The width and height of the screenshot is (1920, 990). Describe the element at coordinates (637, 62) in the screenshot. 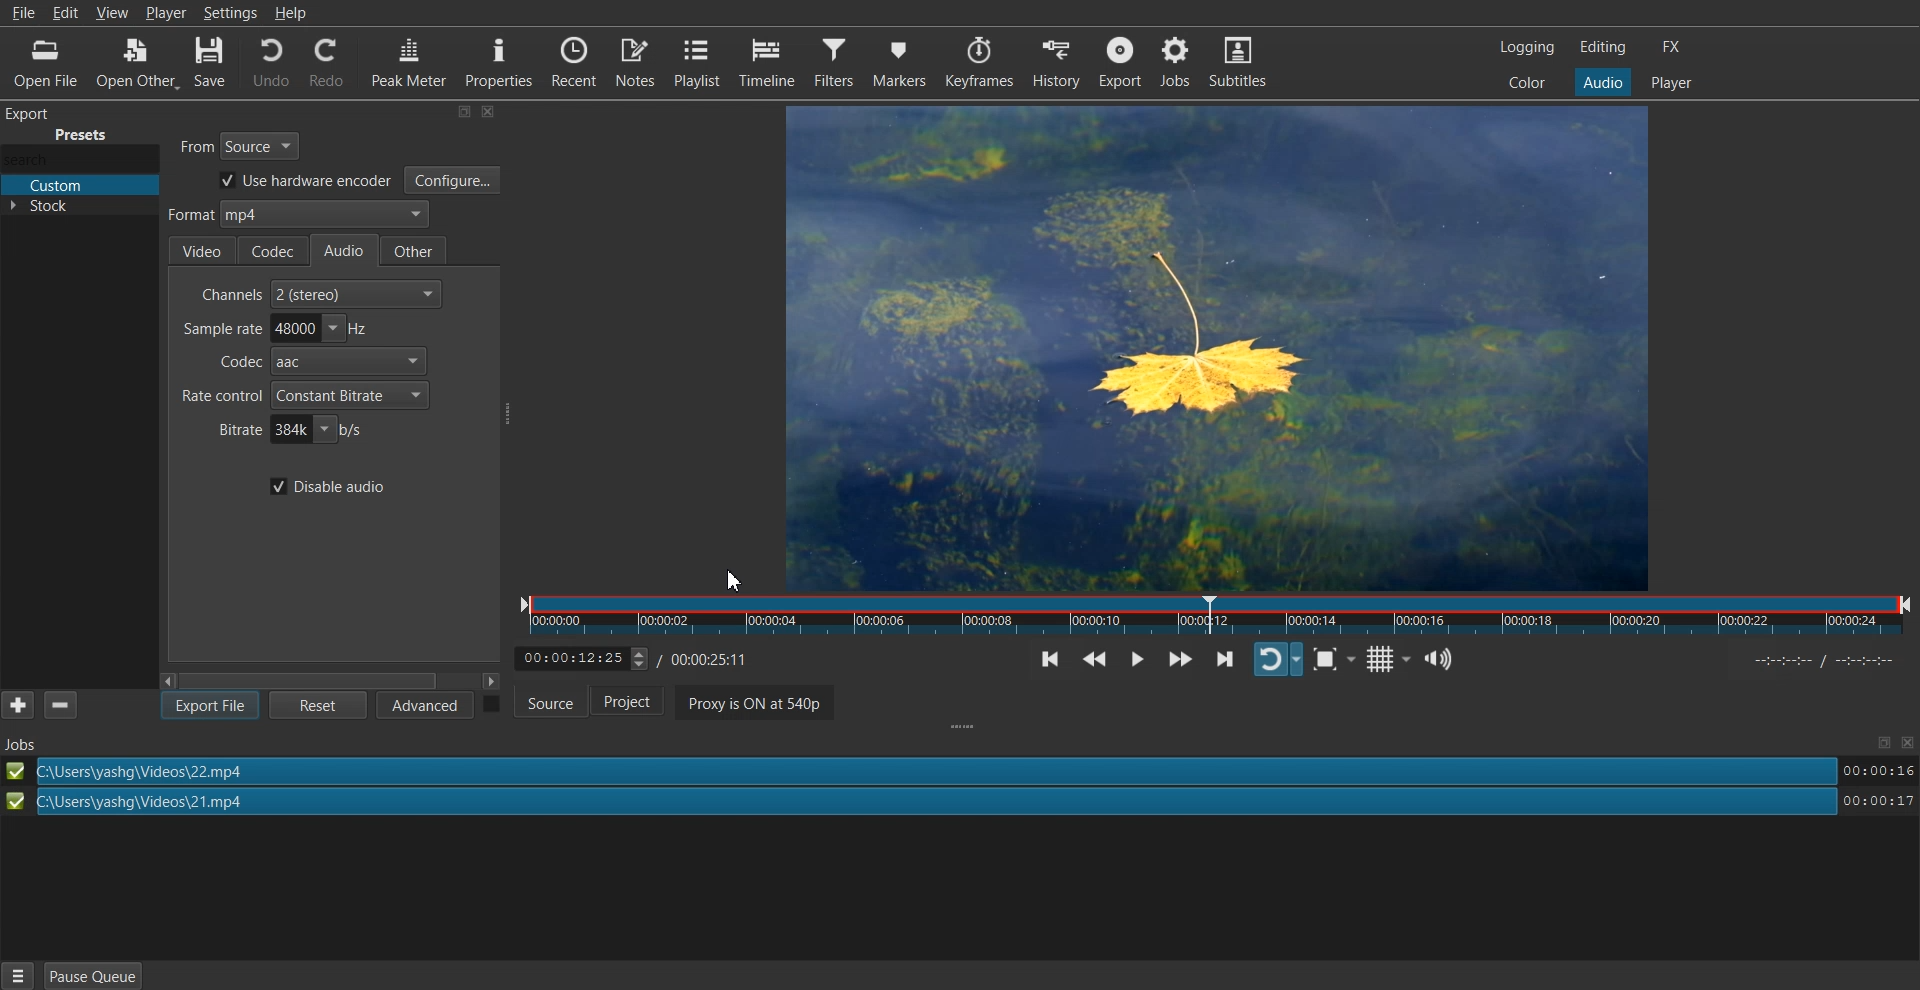

I see `Notes` at that location.